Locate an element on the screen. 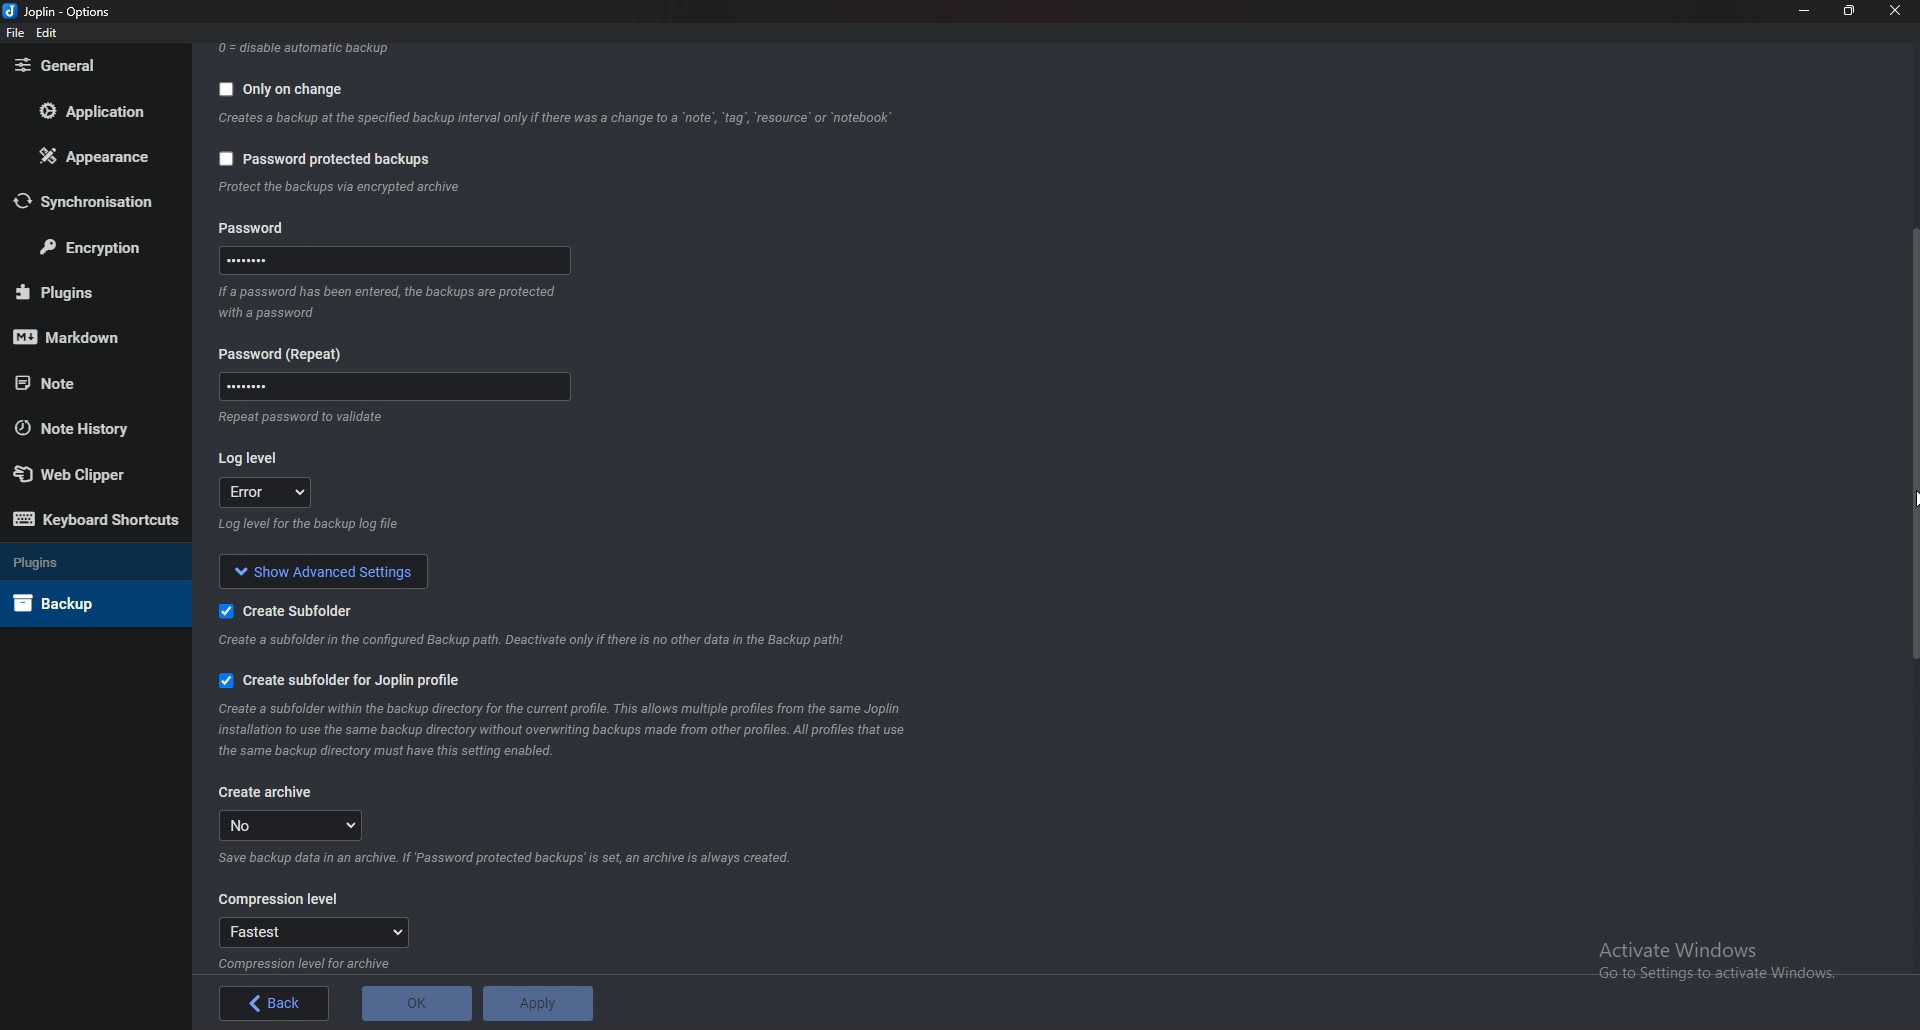 This screenshot has width=1920, height=1030. create archive is located at coordinates (267, 794).